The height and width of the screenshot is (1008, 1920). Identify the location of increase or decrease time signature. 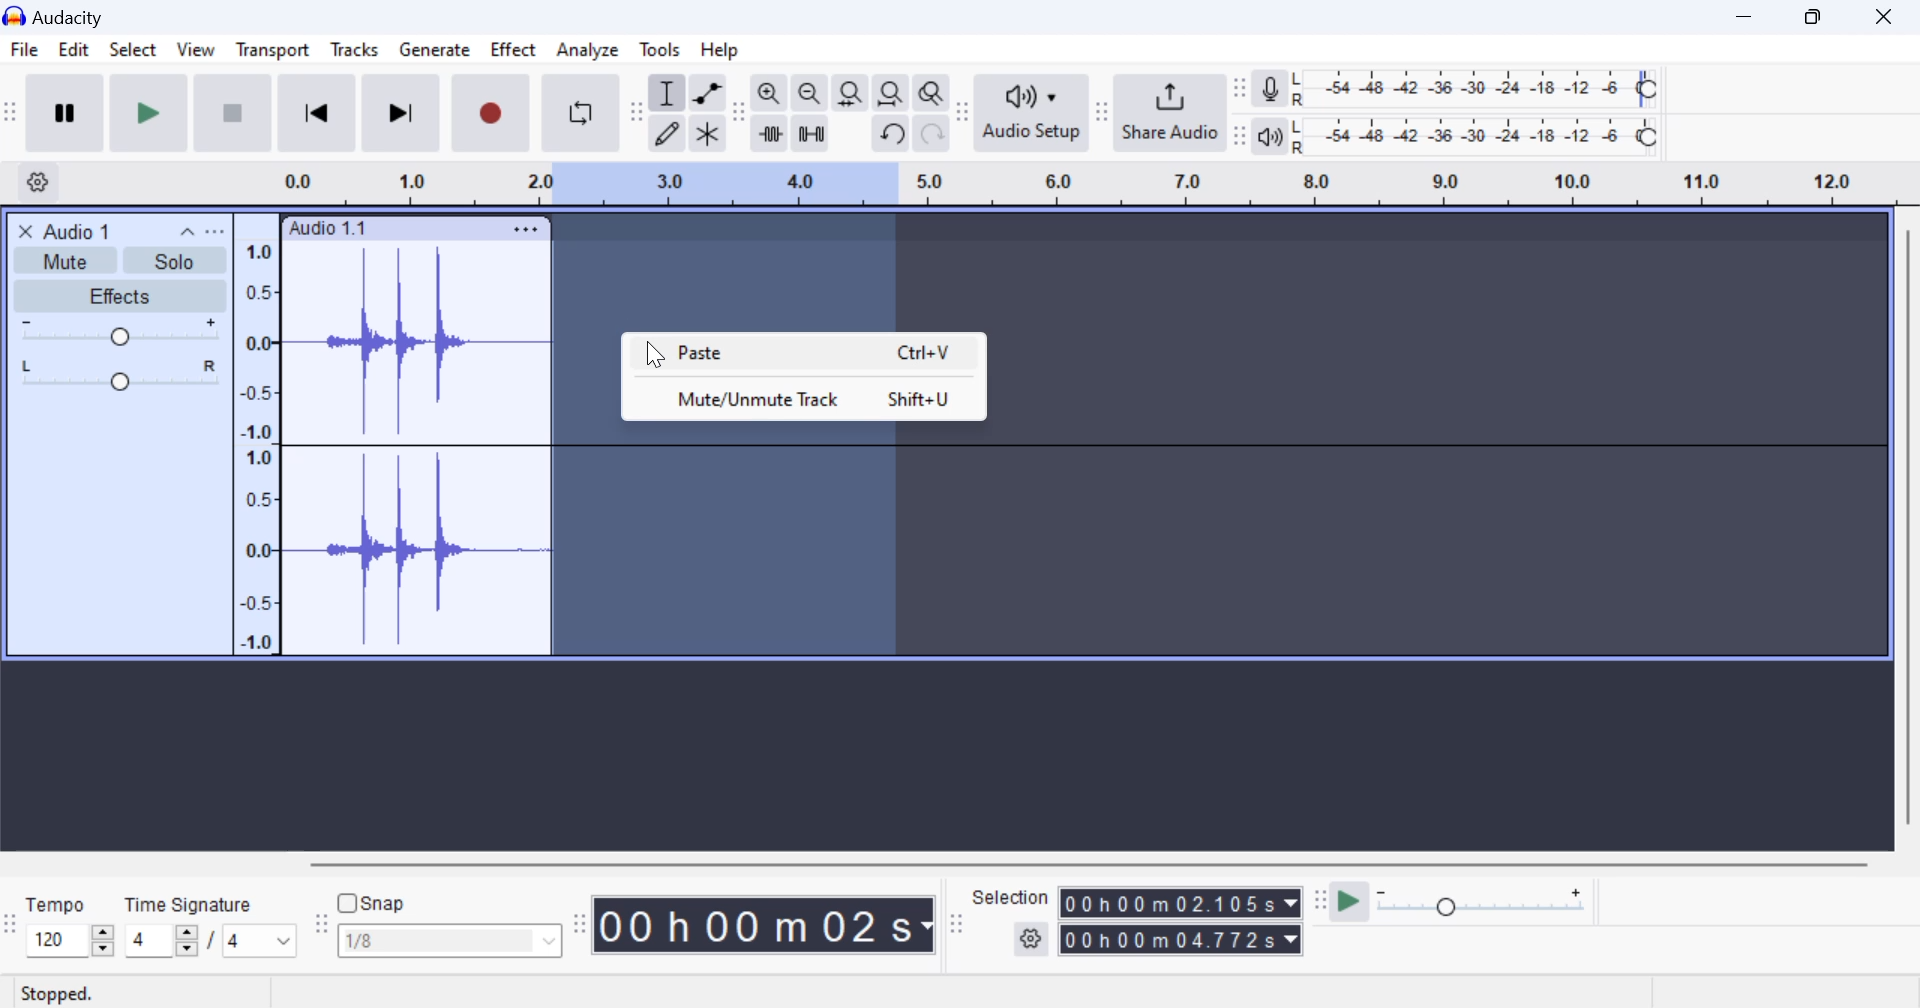
(161, 941).